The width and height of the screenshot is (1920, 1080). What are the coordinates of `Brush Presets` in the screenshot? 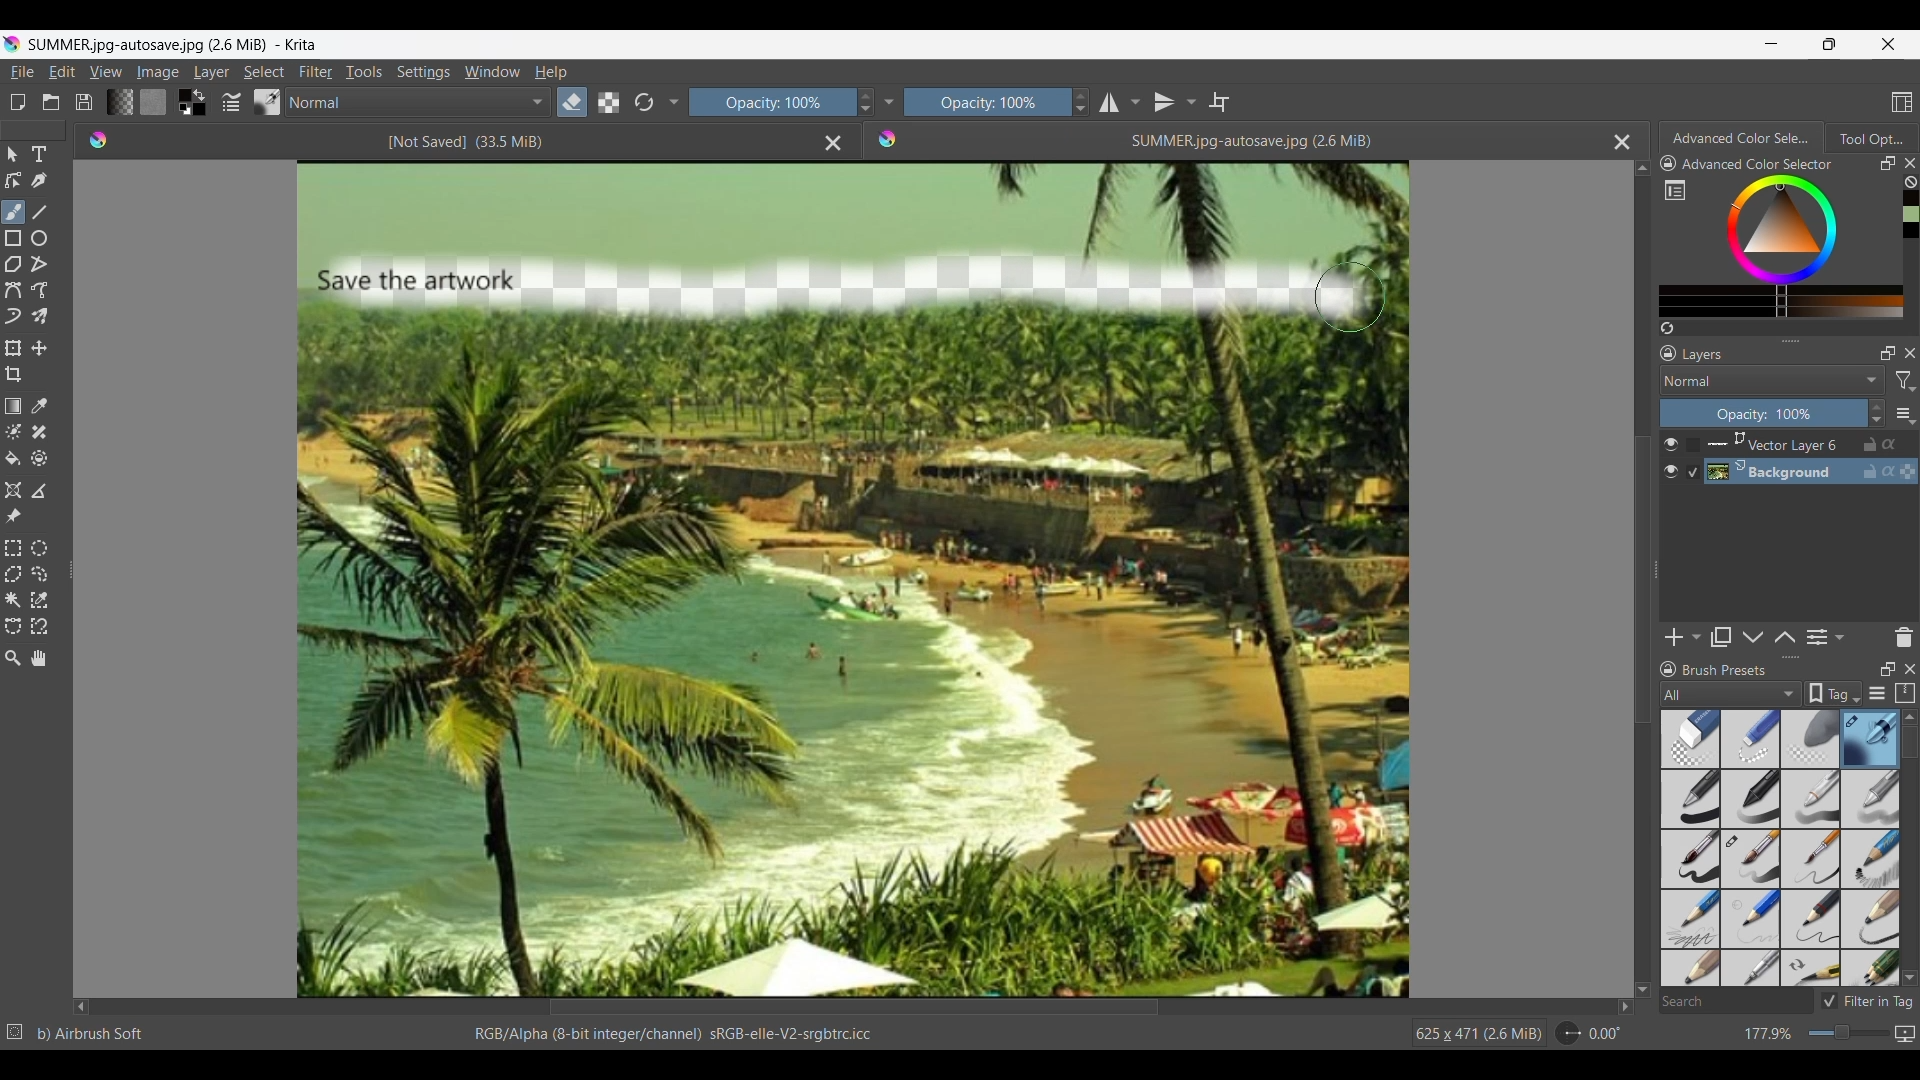 It's located at (1728, 671).